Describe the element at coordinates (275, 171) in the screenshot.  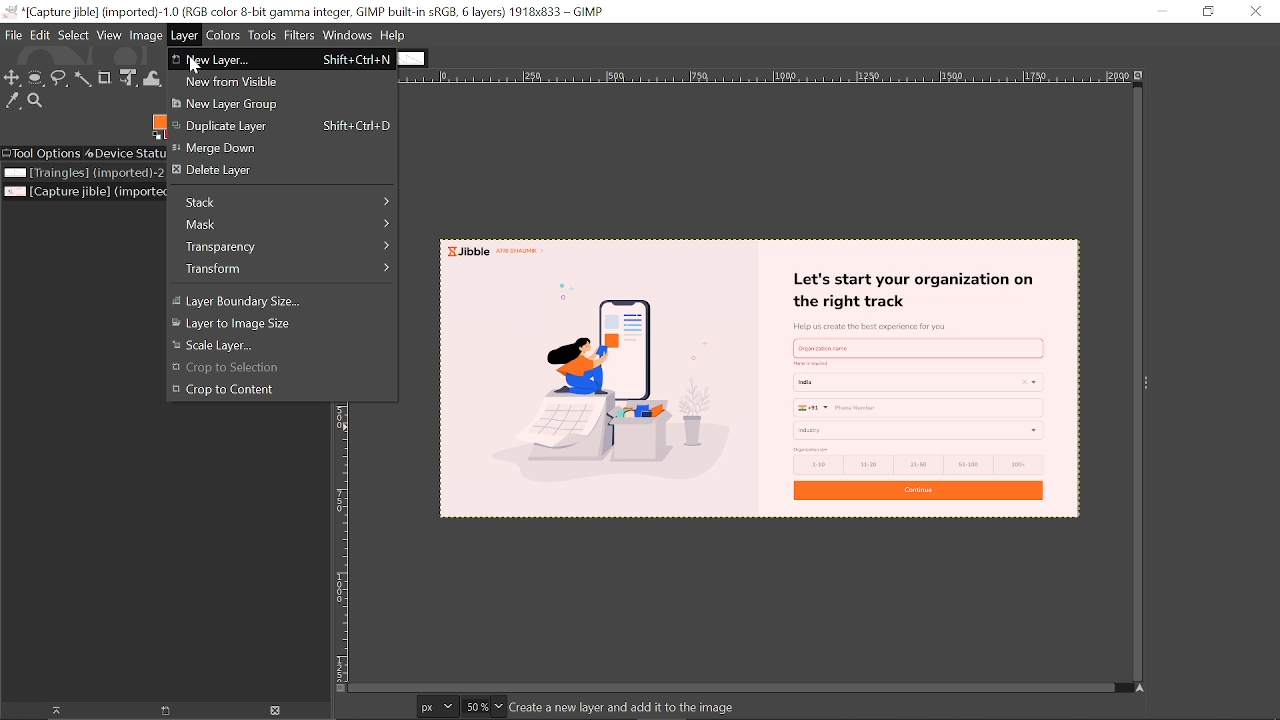
I see `Delete Layer` at that location.